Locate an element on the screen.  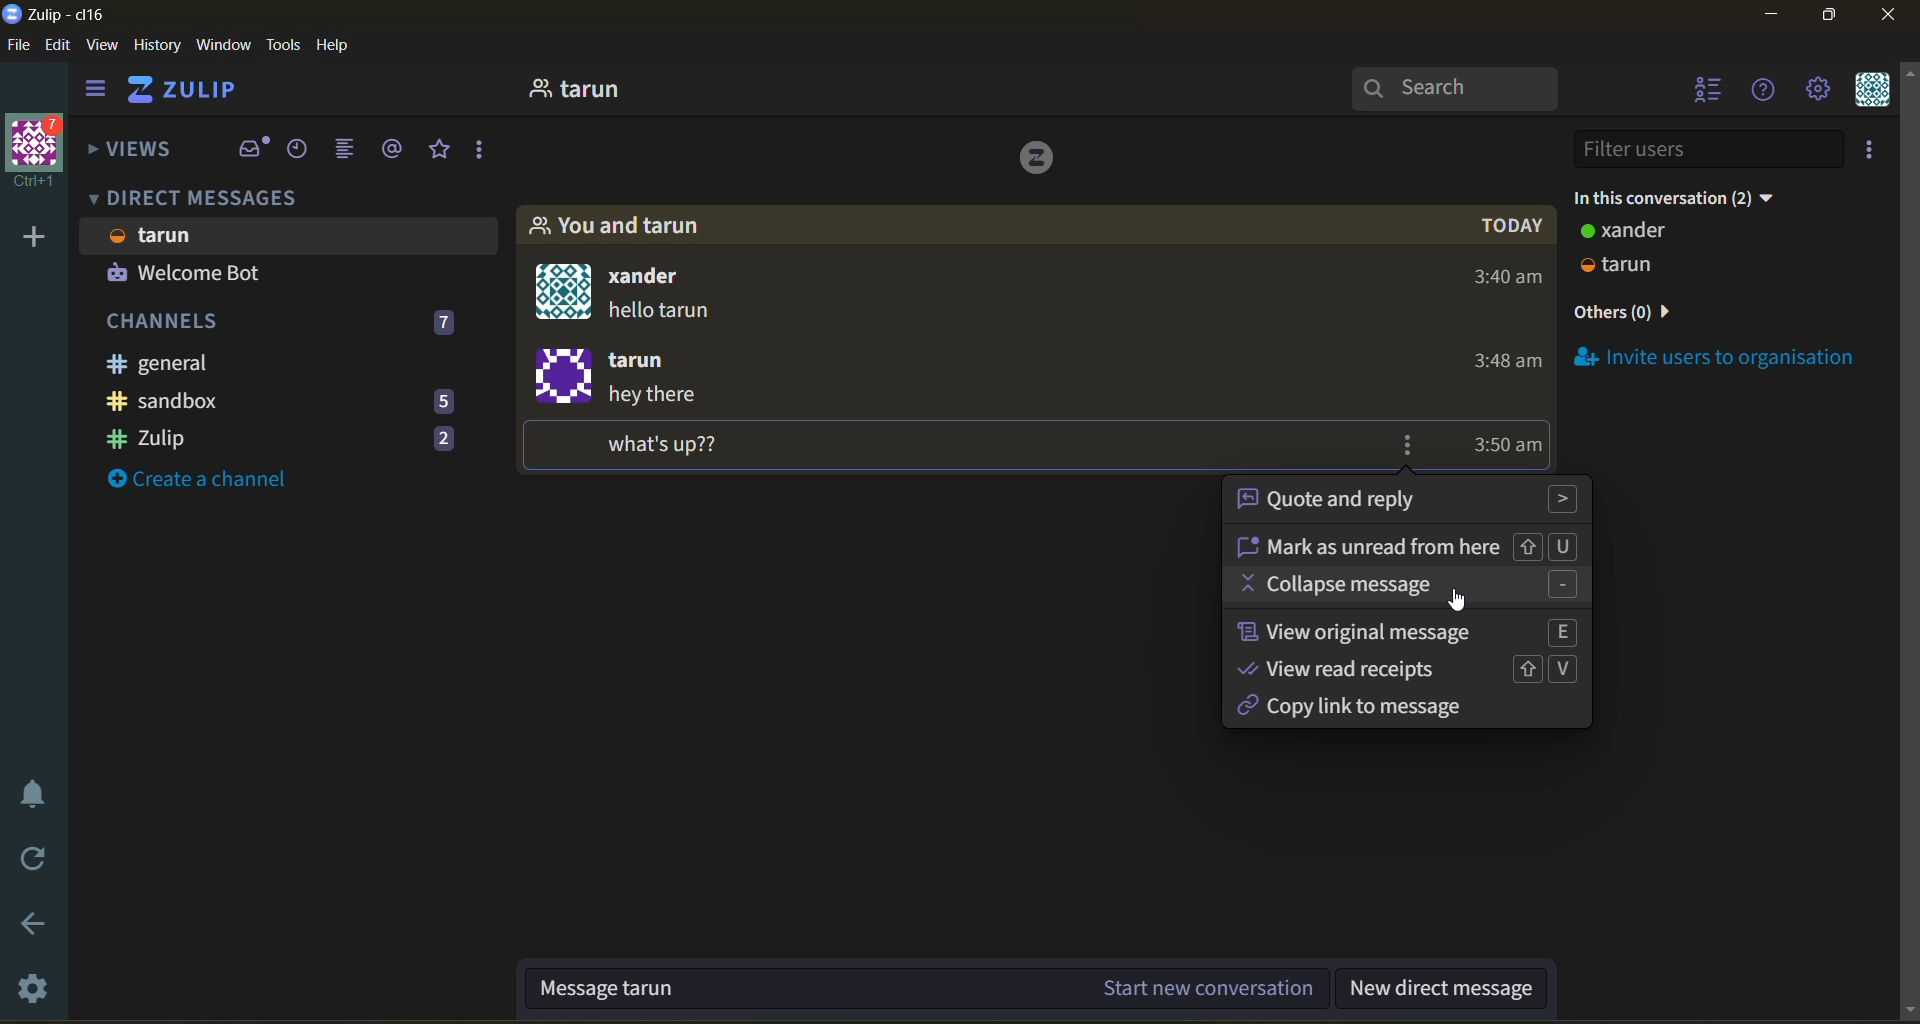
quote and reply is located at coordinates (1409, 501).